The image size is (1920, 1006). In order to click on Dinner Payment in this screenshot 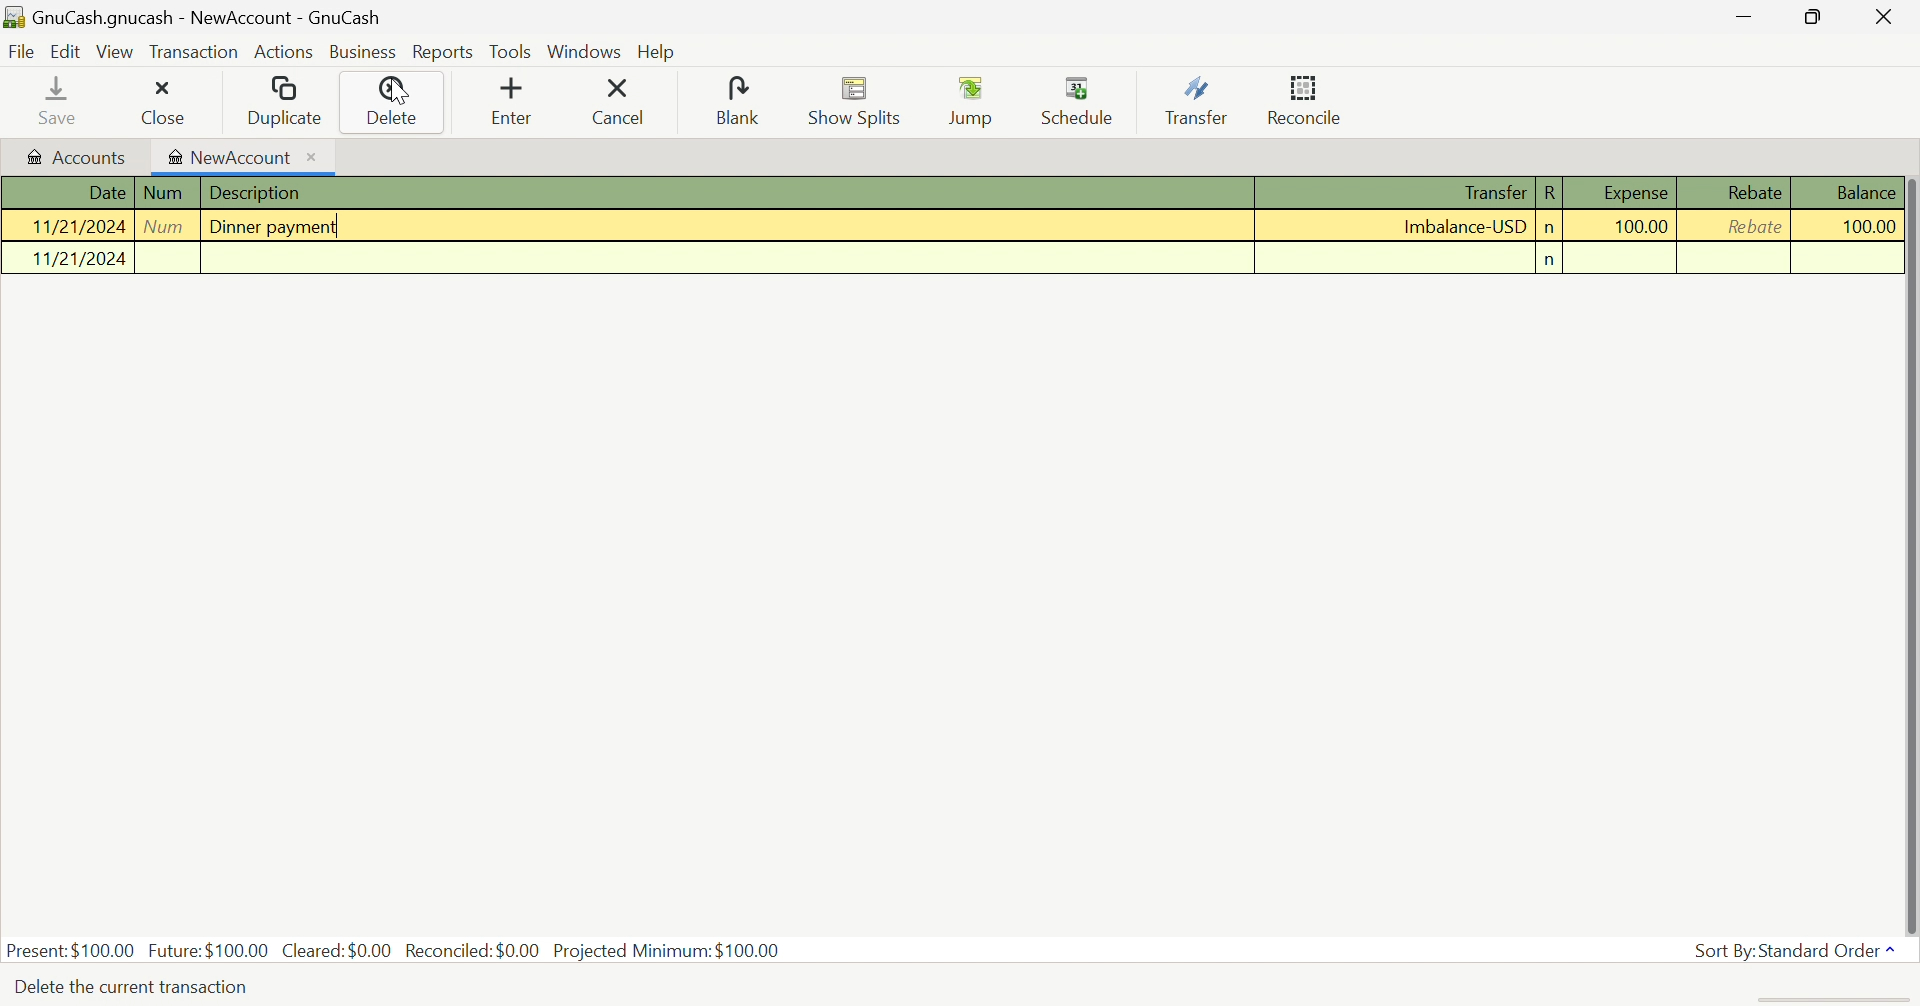, I will do `click(272, 229)`.